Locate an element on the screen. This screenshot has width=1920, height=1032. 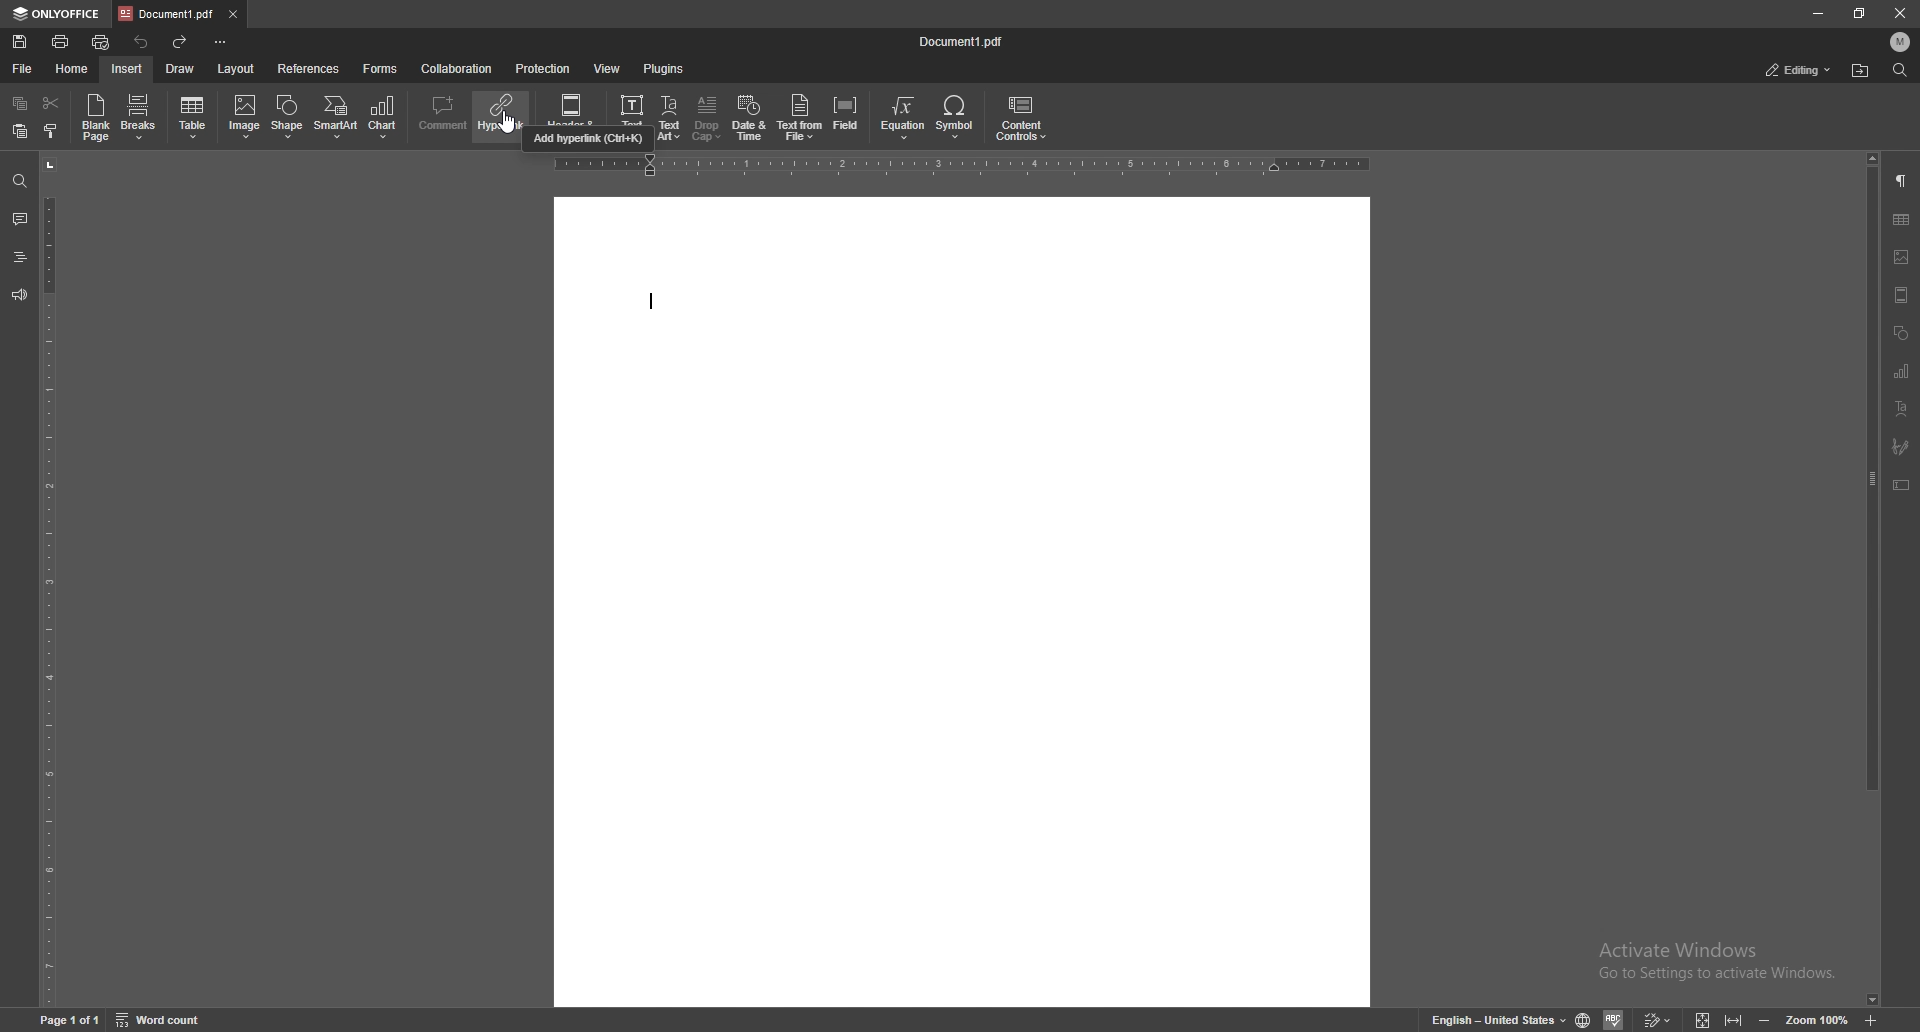
undo is located at coordinates (144, 43).